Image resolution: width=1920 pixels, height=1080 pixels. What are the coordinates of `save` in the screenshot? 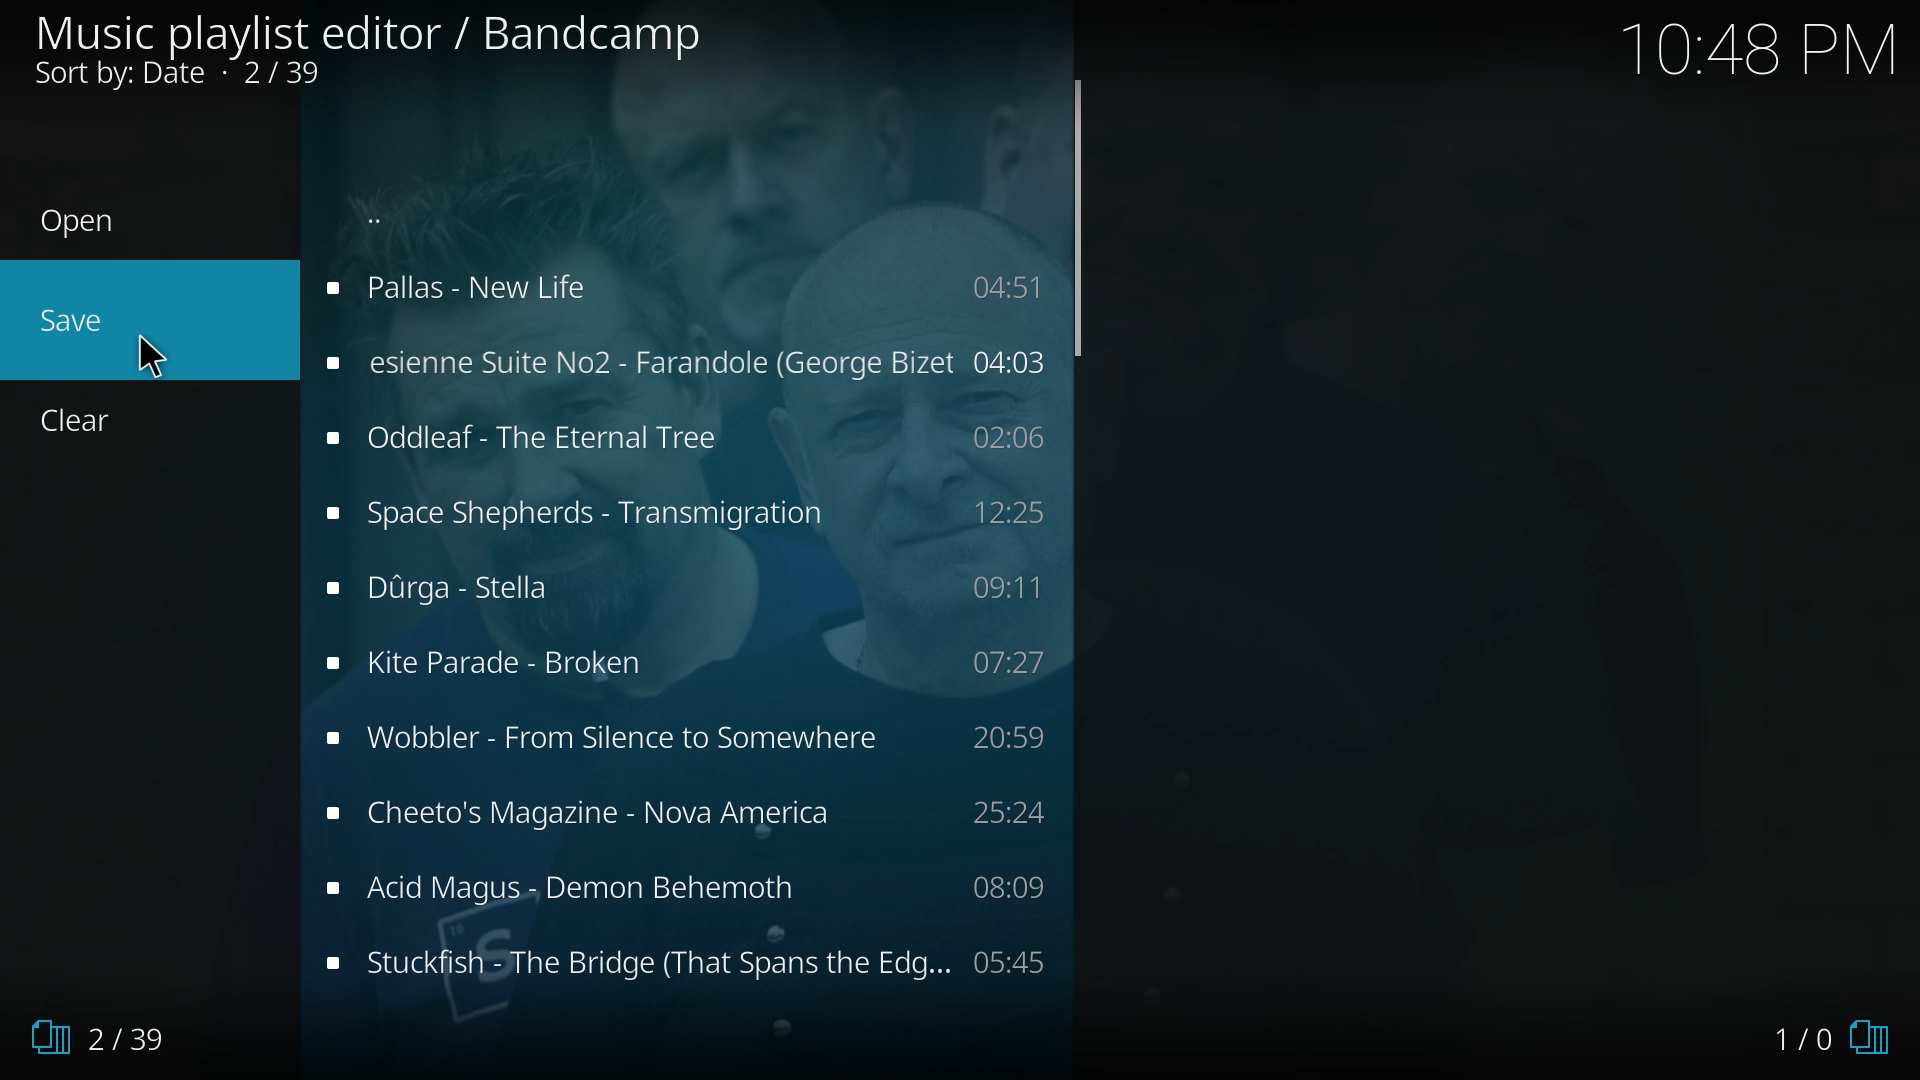 It's located at (57, 323).